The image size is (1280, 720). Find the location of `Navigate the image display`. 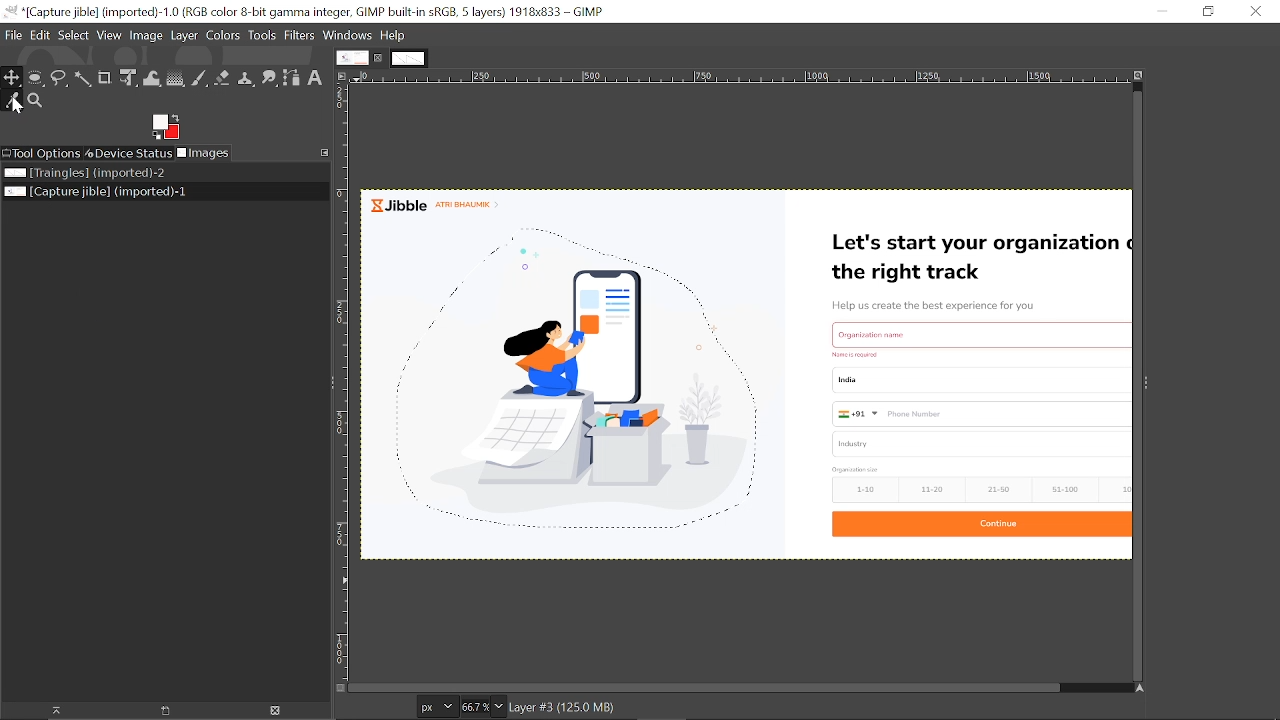

Navigate the image display is located at coordinates (1137, 688).